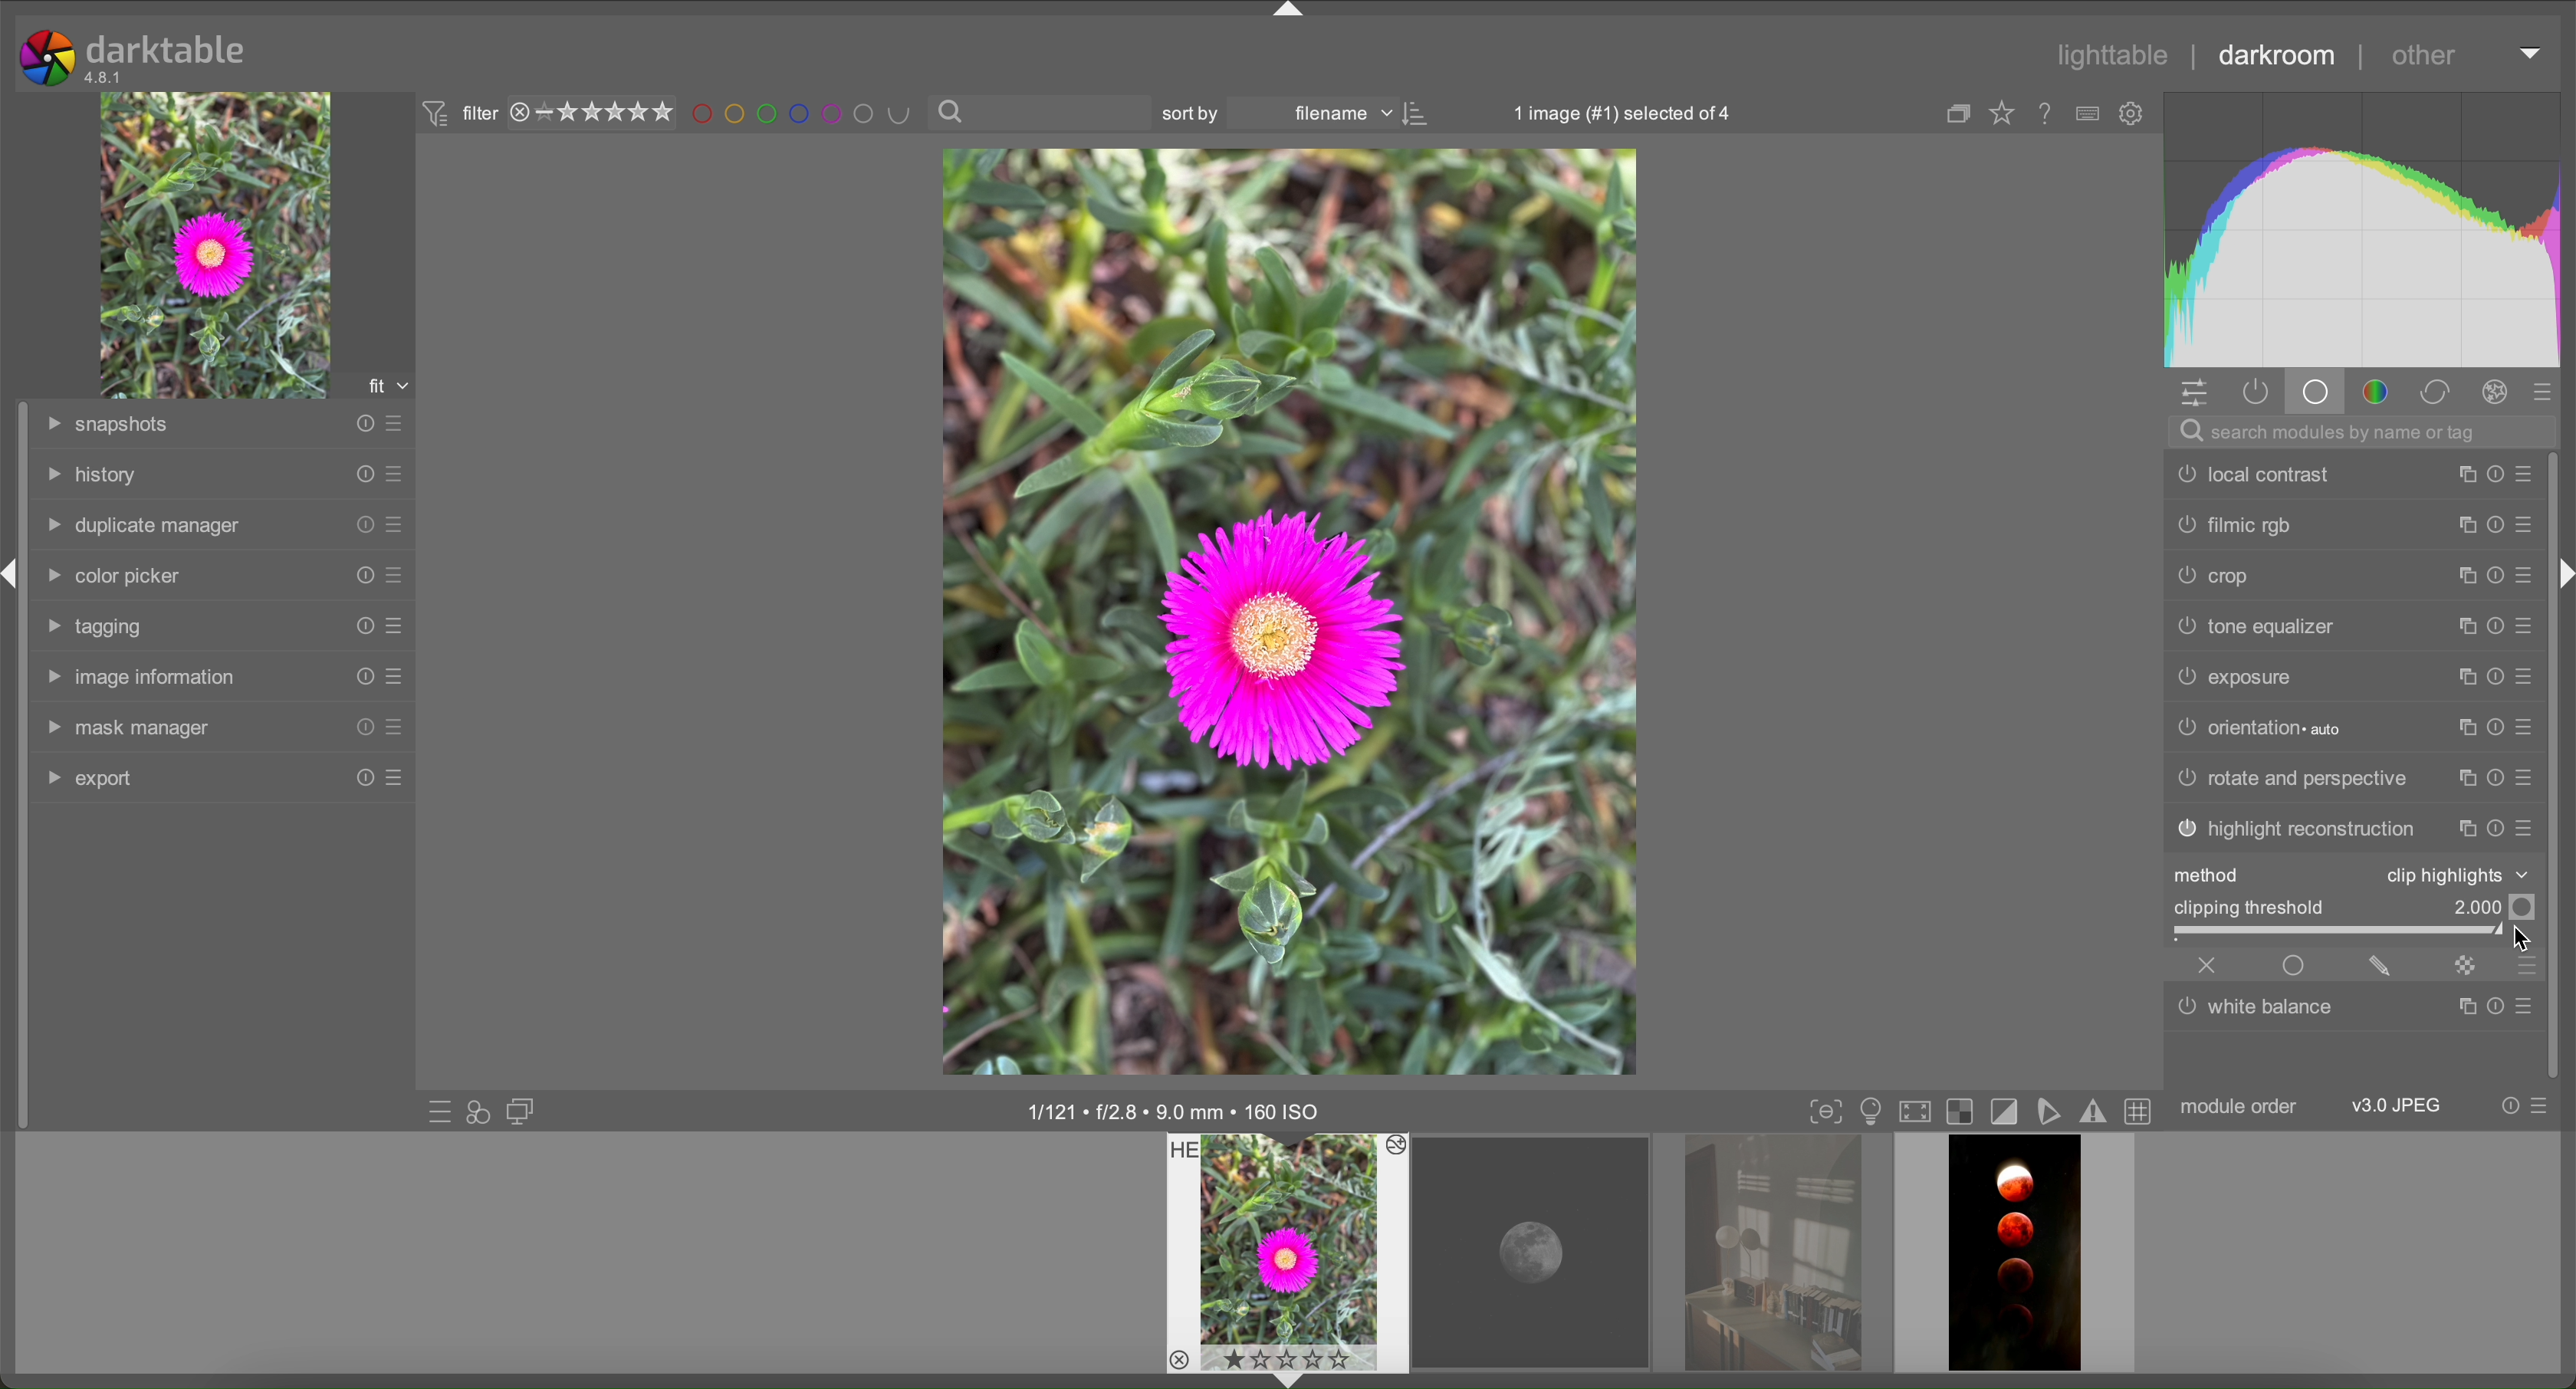 This screenshot has height=1389, width=2576. What do you see at coordinates (438, 1111) in the screenshot?
I see `quick access to presets` at bounding box center [438, 1111].